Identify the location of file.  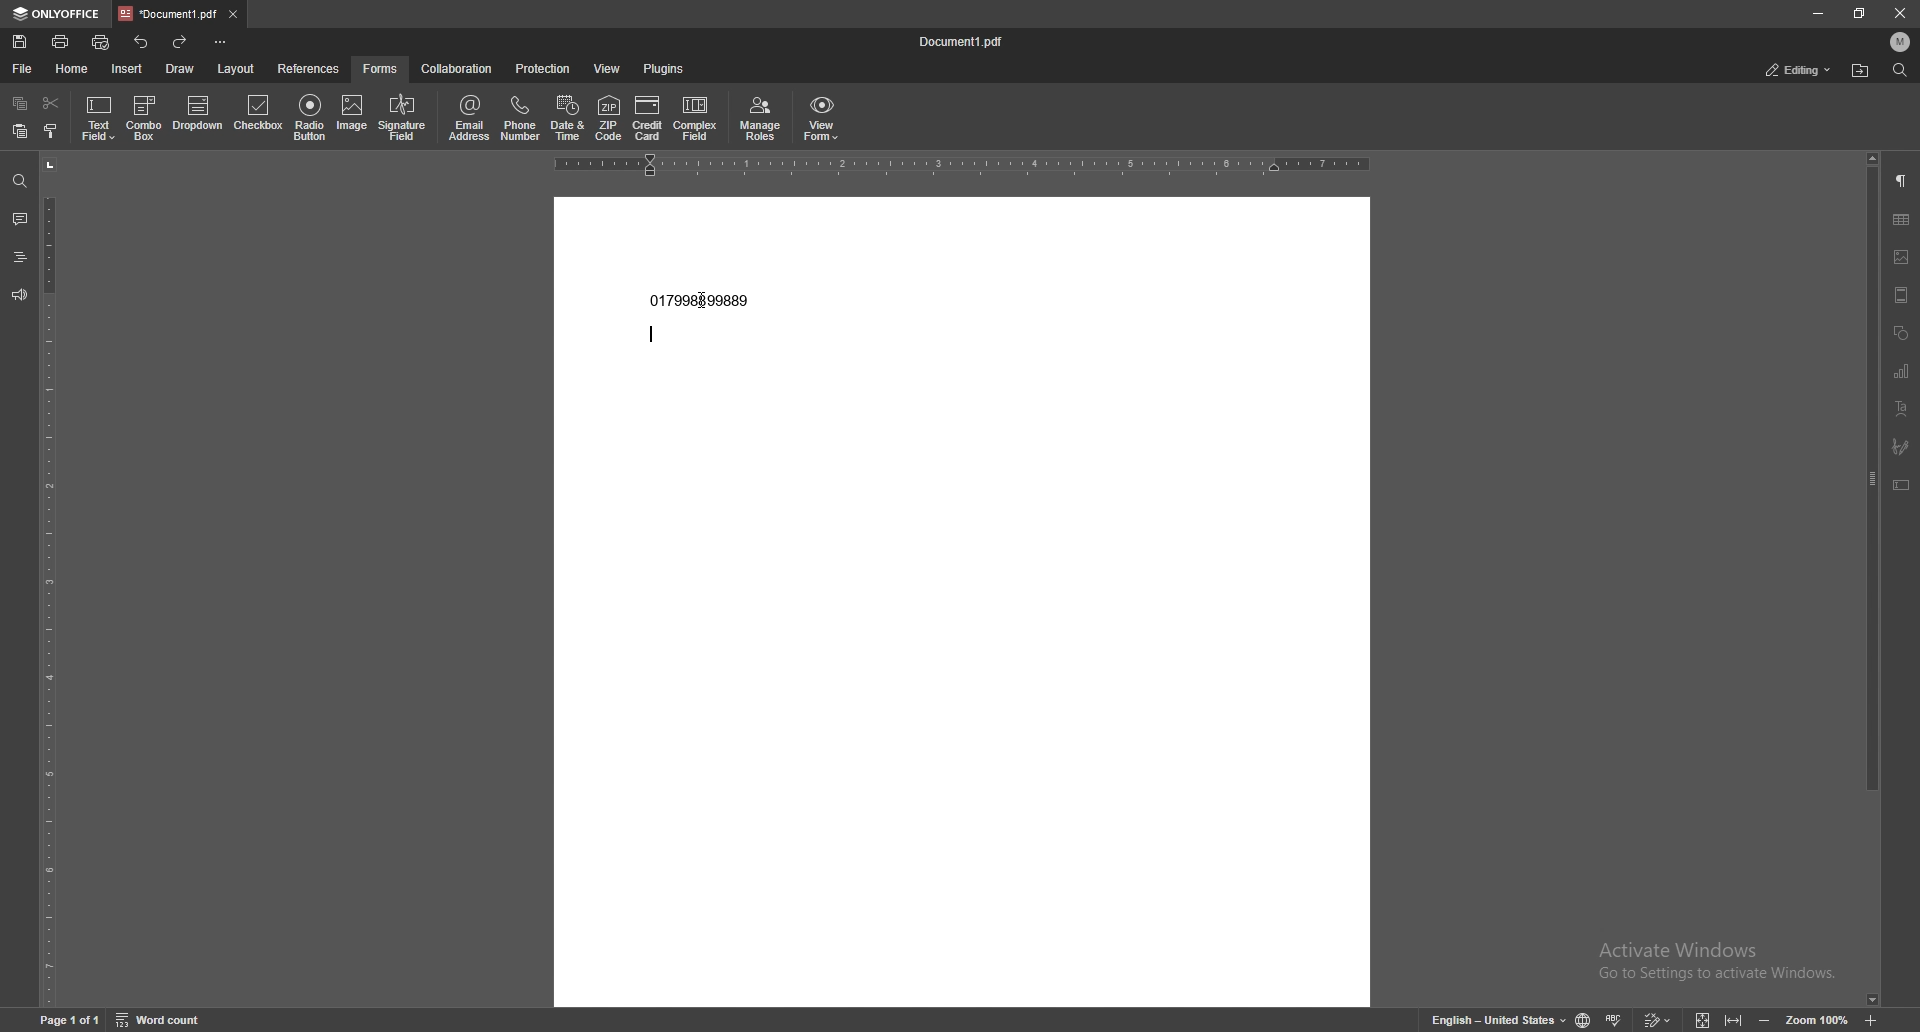
(21, 70).